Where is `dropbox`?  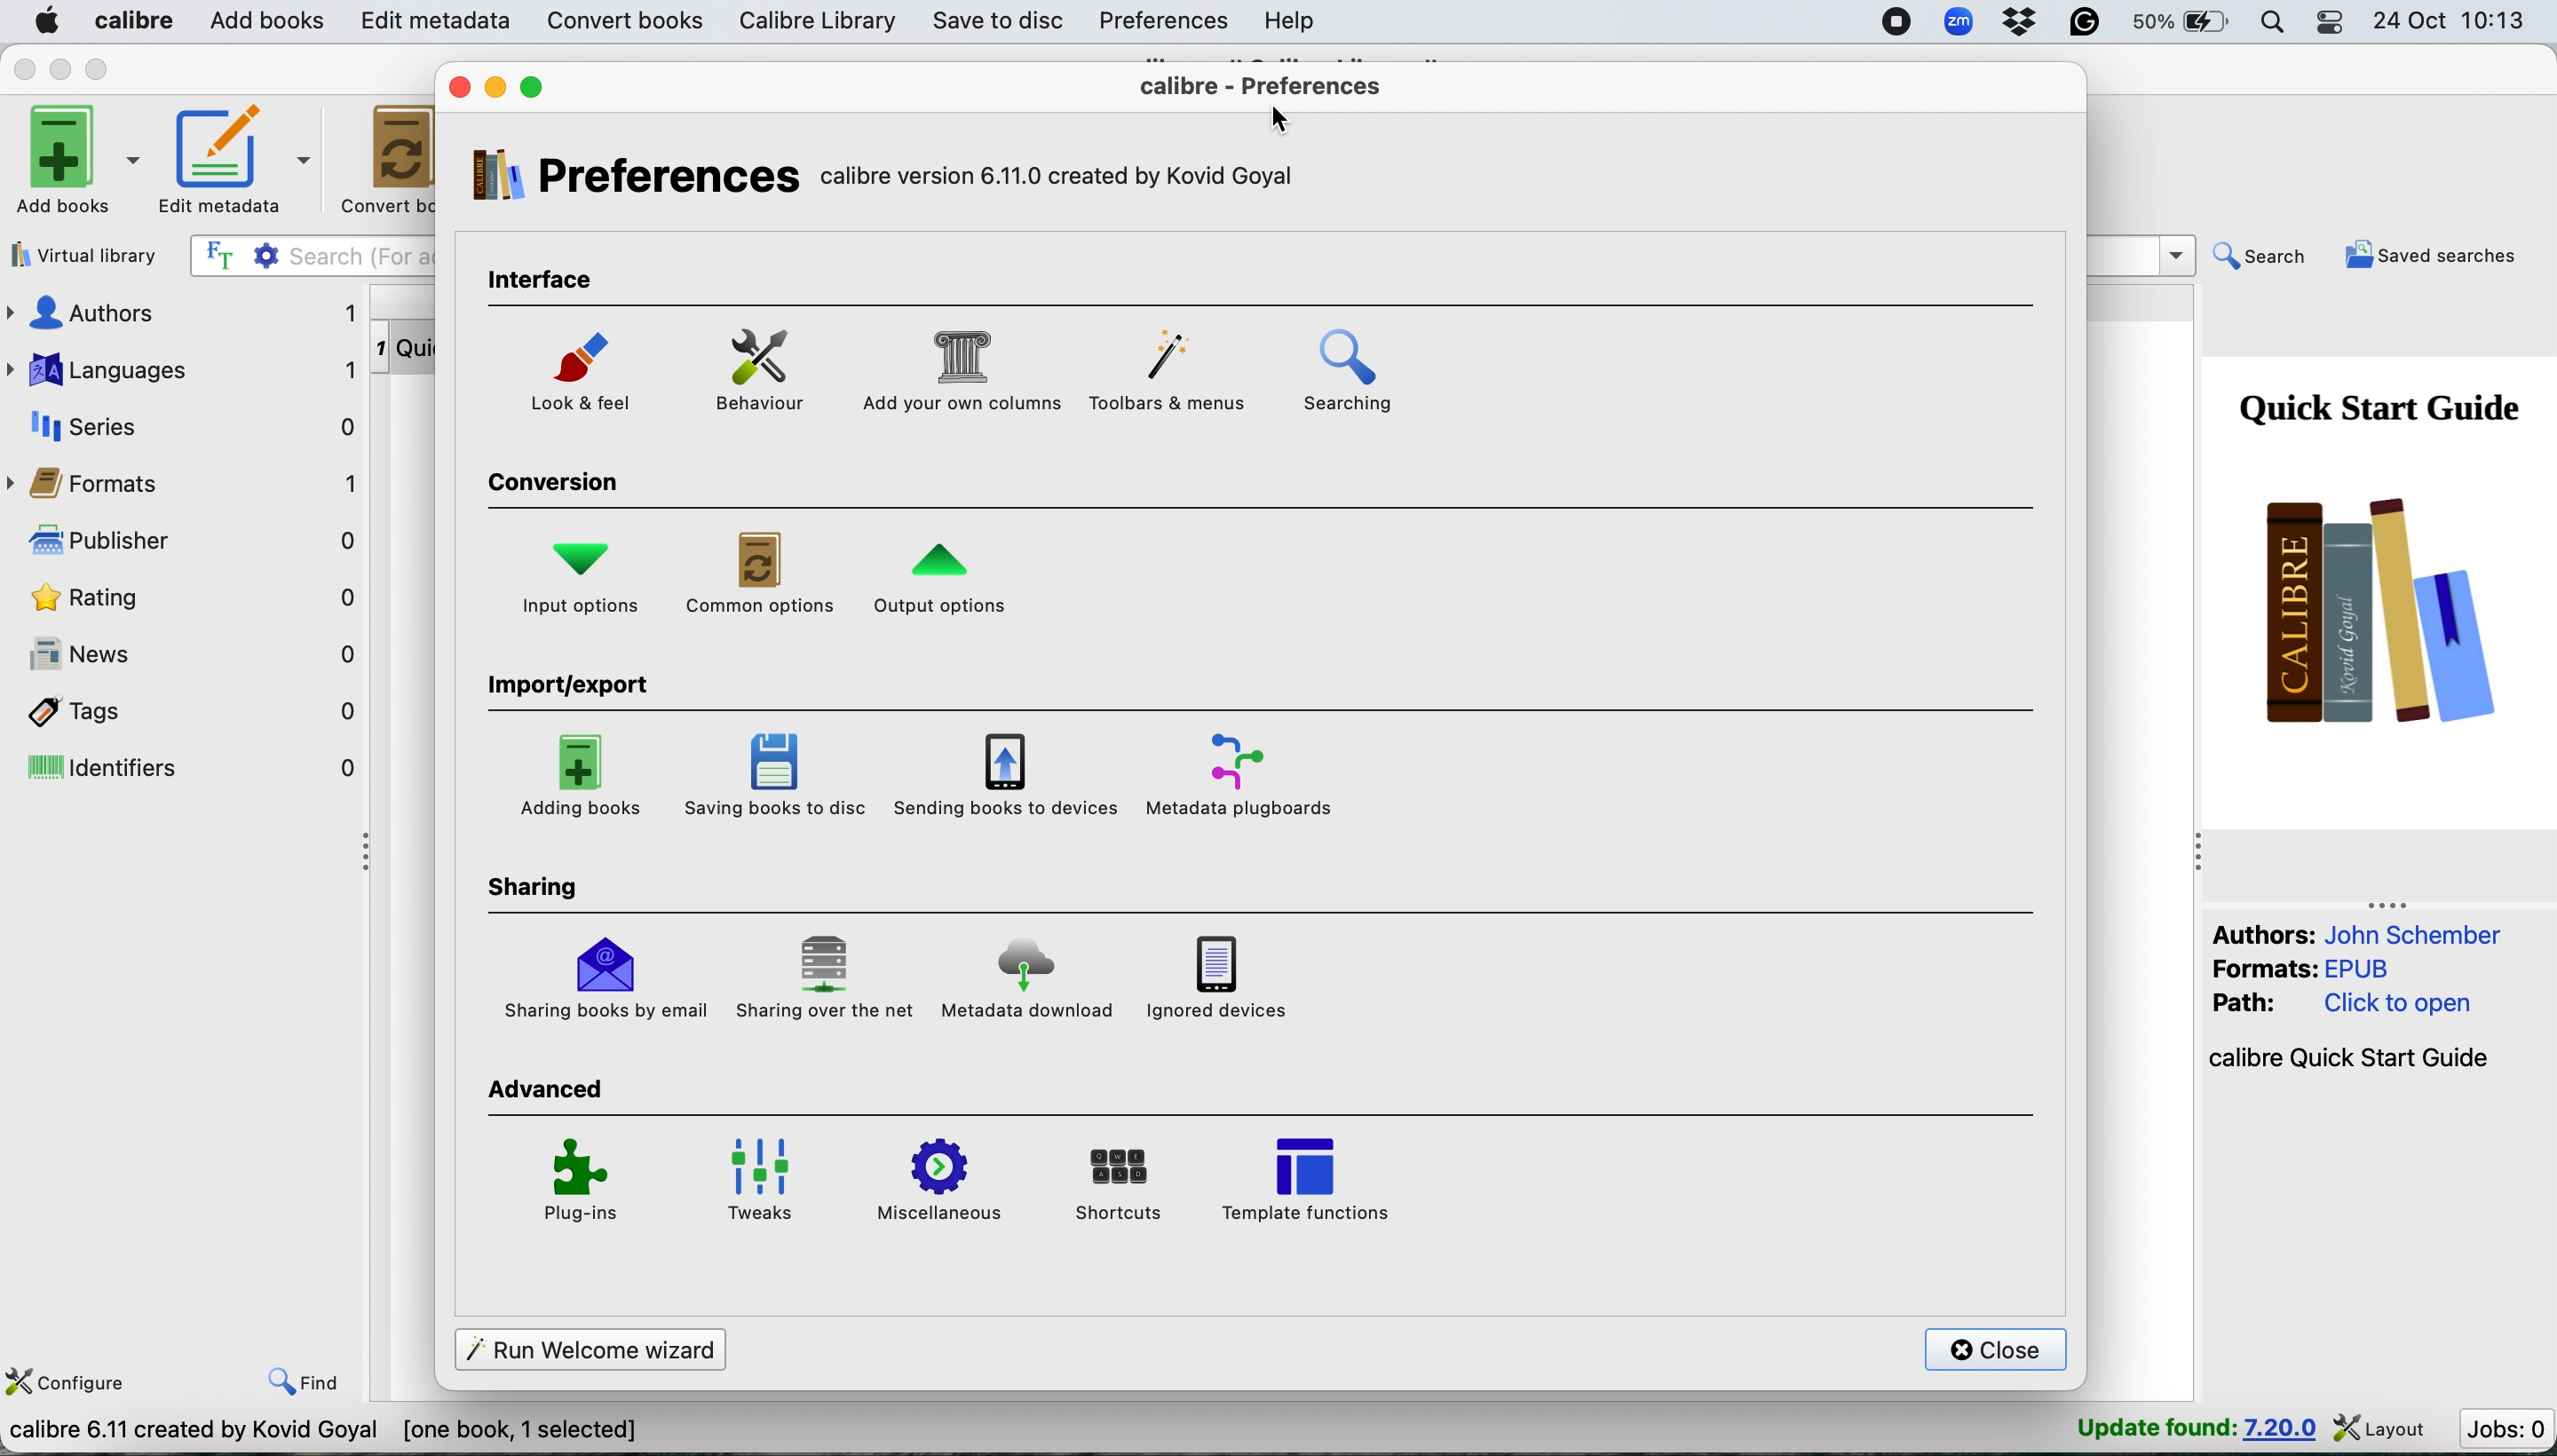 dropbox is located at coordinates (2018, 22).